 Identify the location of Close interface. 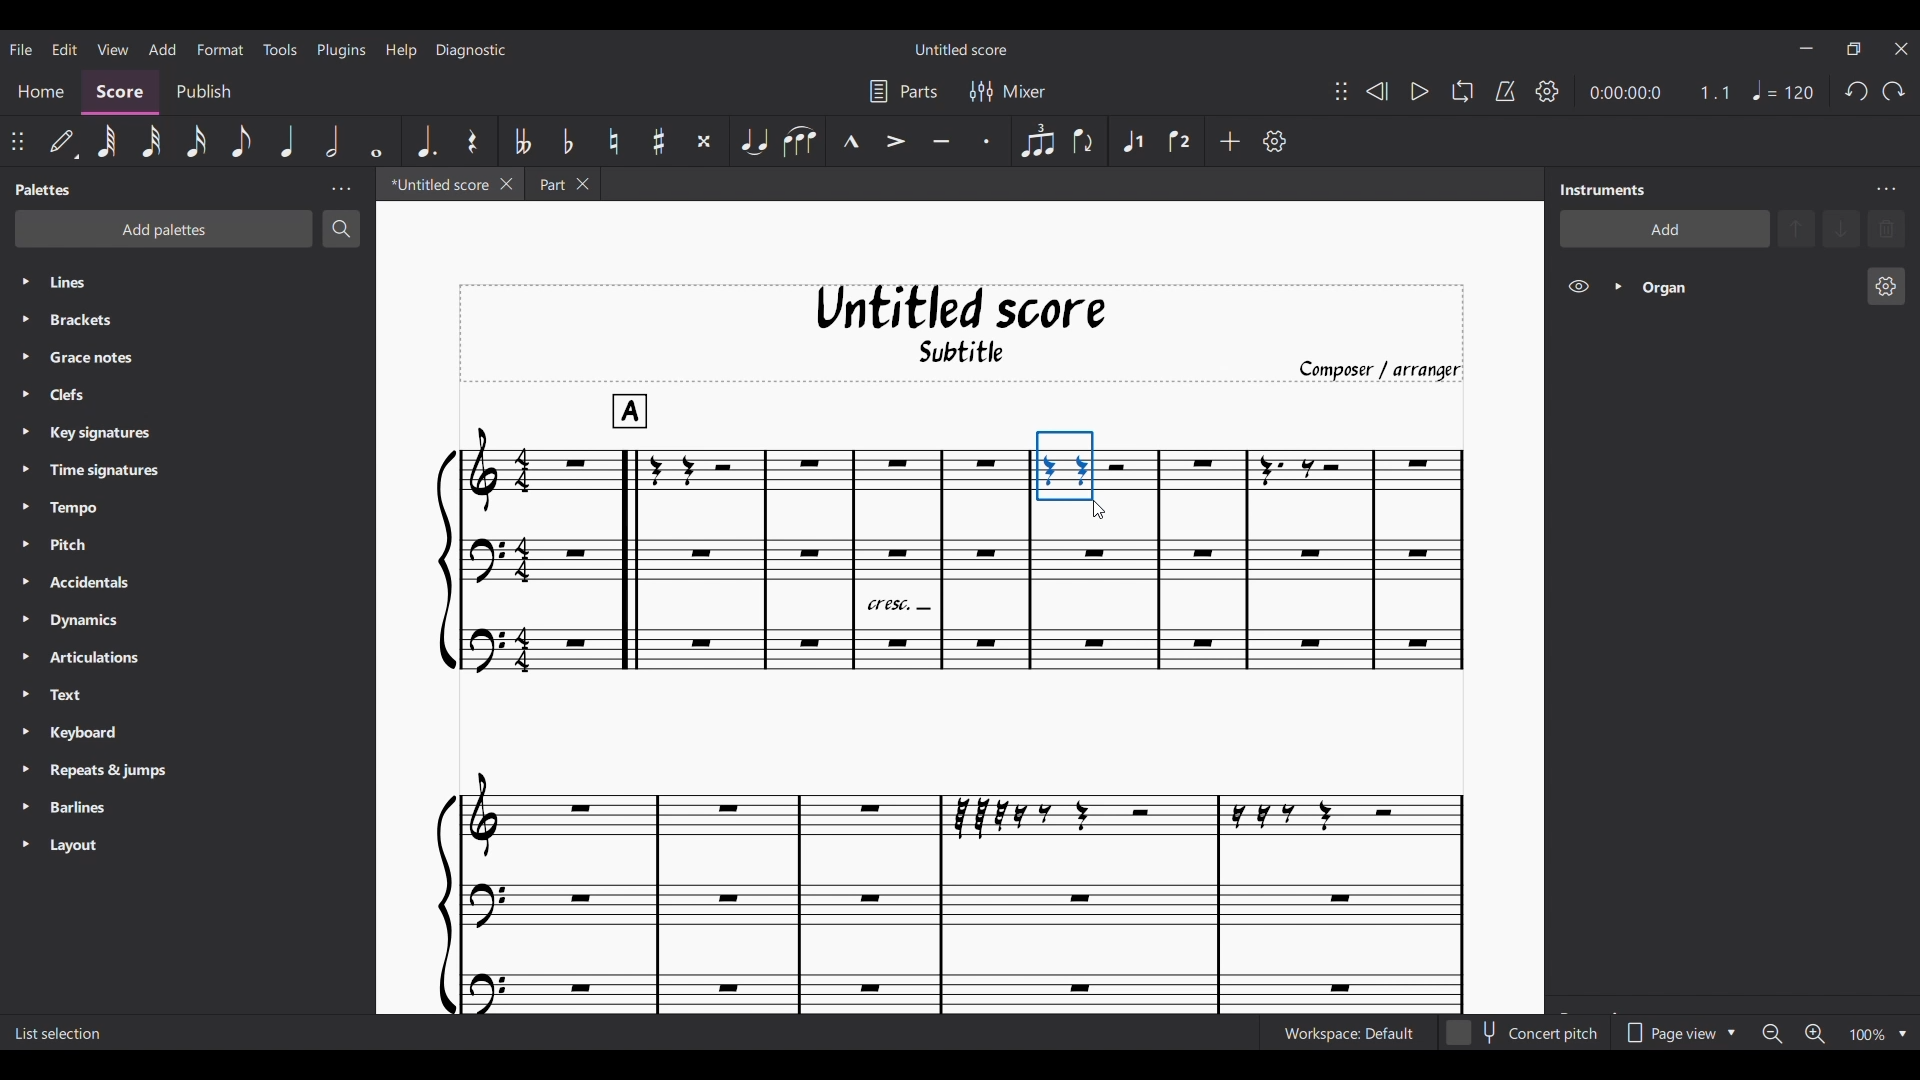
(1901, 48).